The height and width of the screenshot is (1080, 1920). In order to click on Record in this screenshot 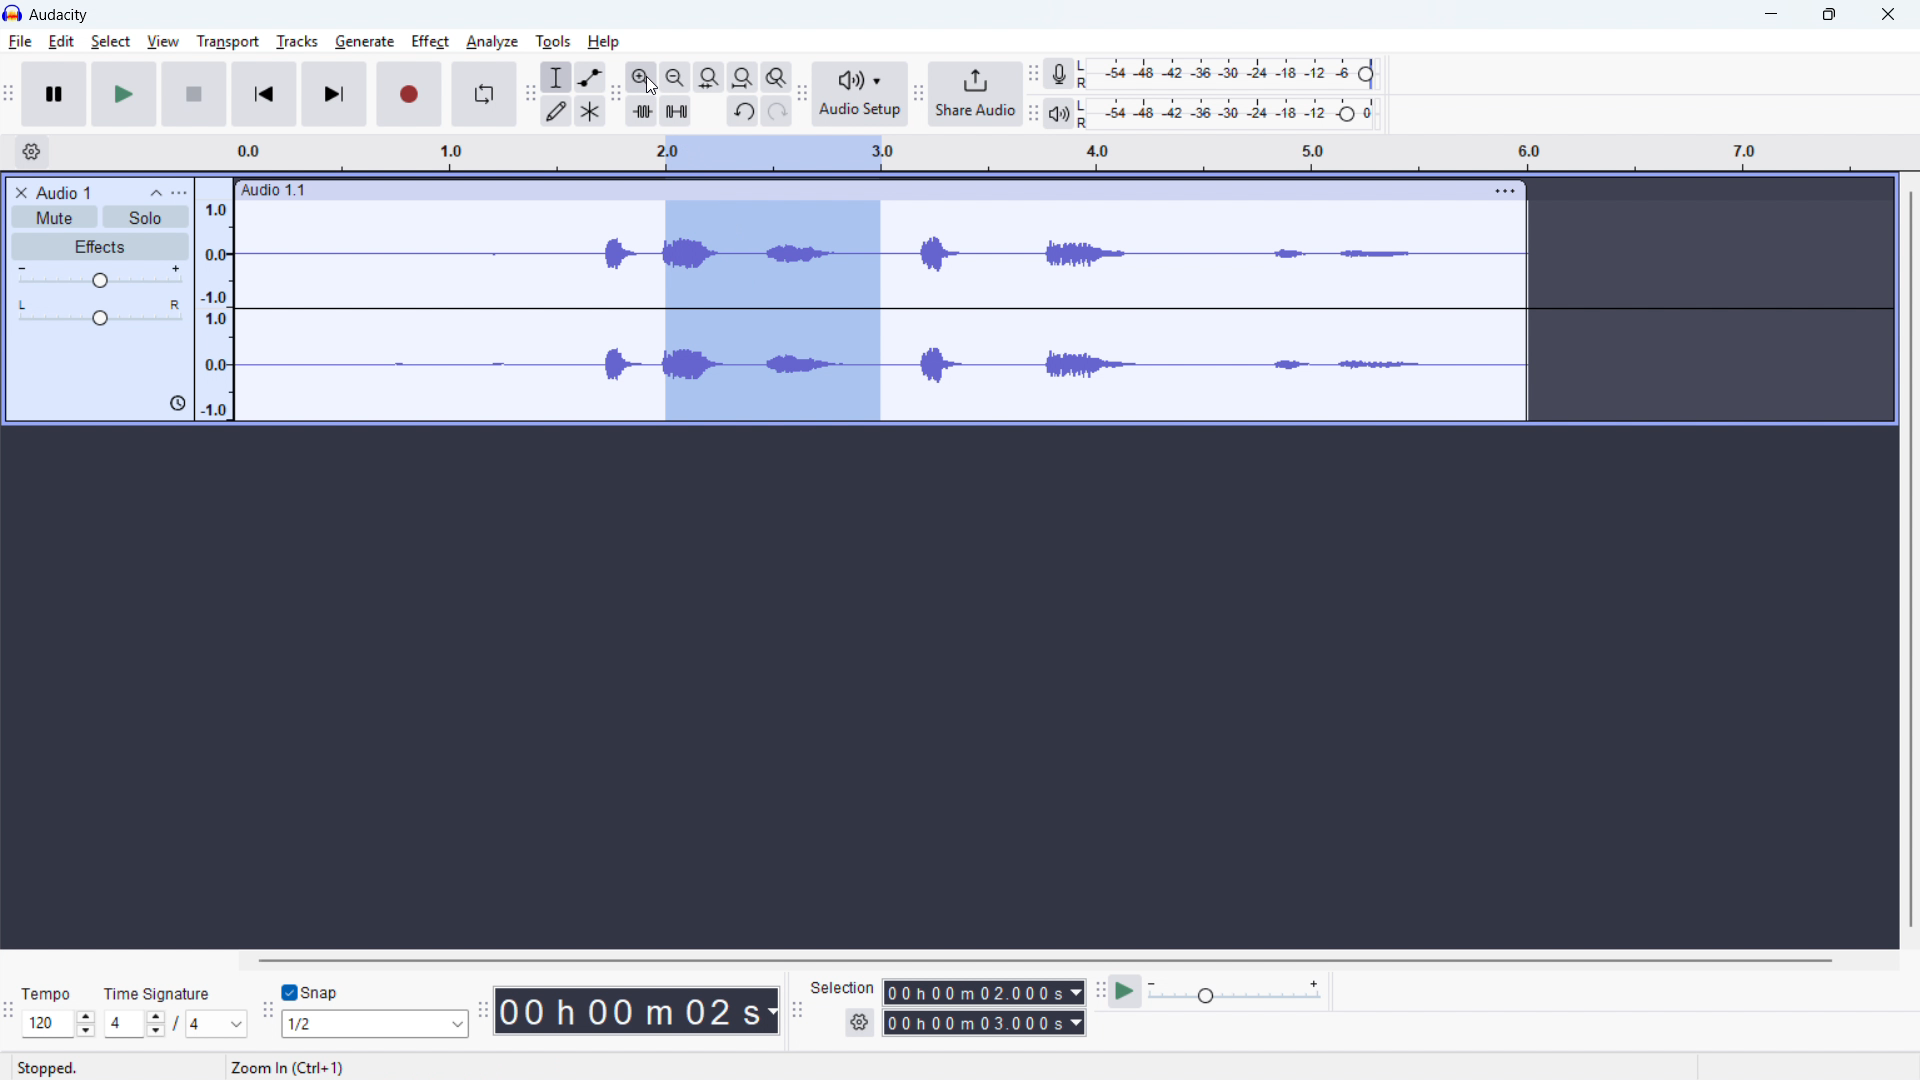, I will do `click(411, 95)`.